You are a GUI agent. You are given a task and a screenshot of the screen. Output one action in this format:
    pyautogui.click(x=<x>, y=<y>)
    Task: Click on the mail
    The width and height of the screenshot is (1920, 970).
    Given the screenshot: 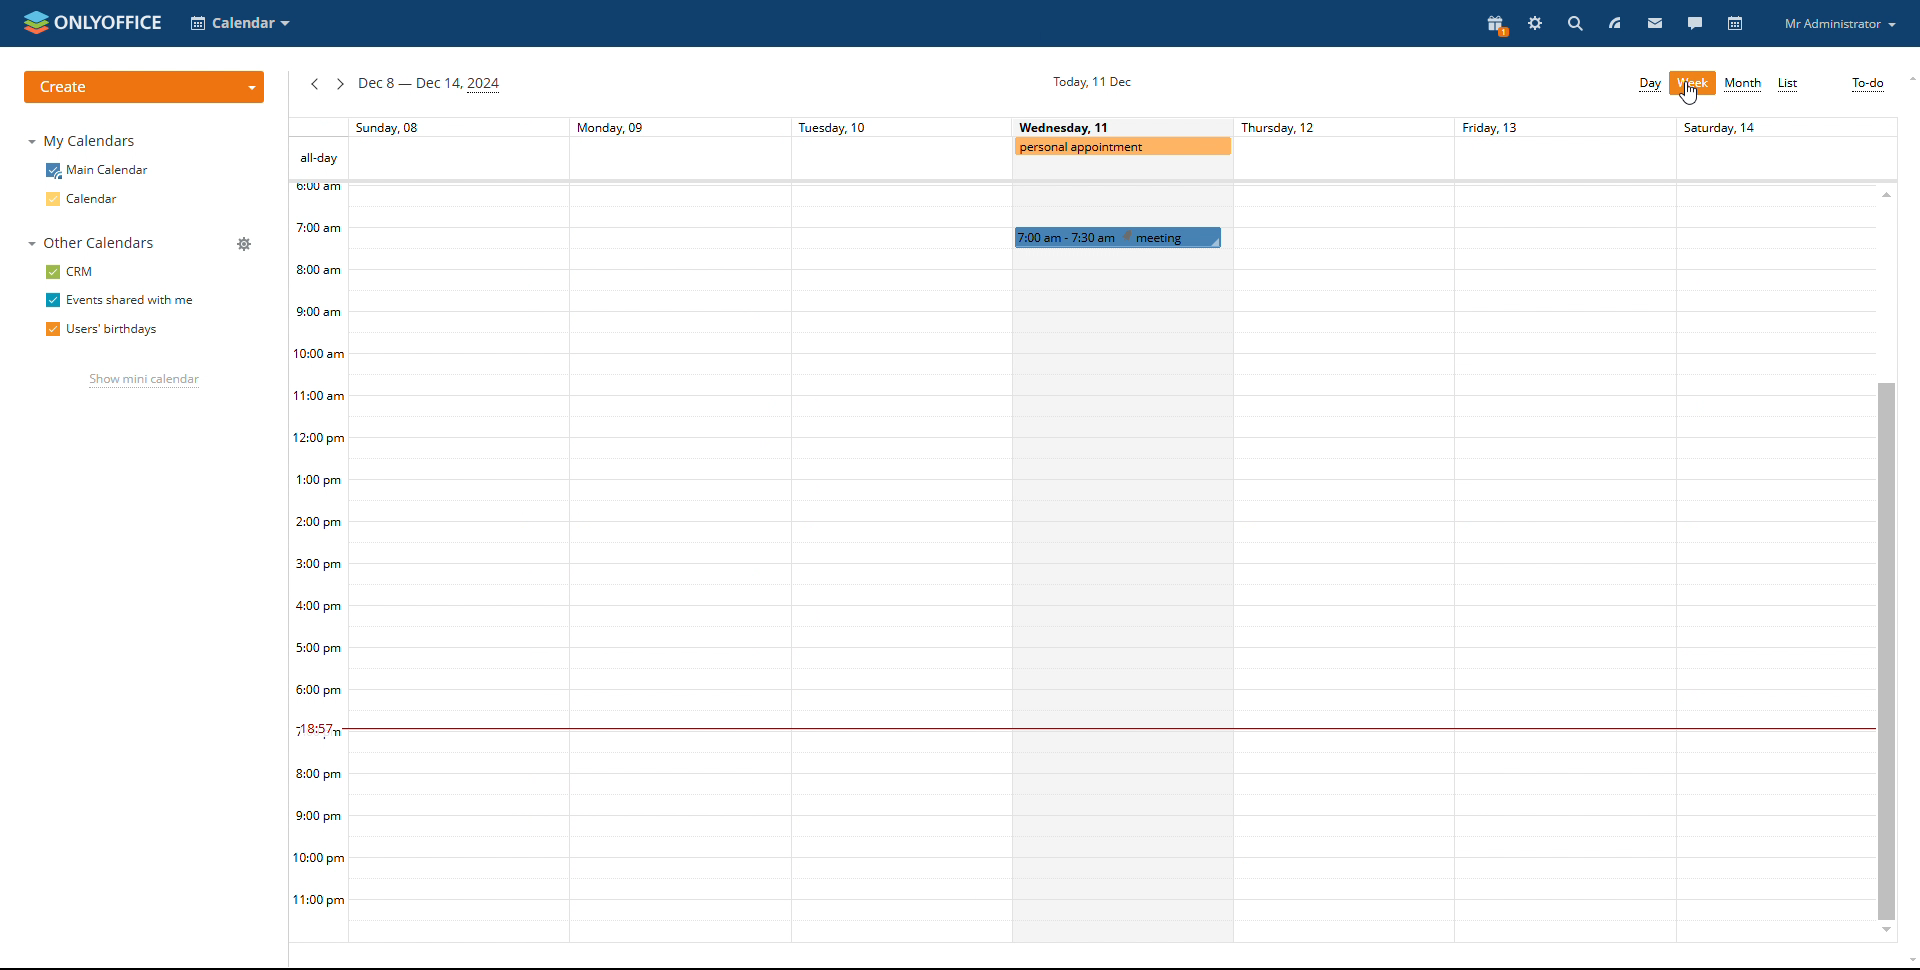 What is the action you would take?
    pyautogui.click(x=1654, y=22)
    